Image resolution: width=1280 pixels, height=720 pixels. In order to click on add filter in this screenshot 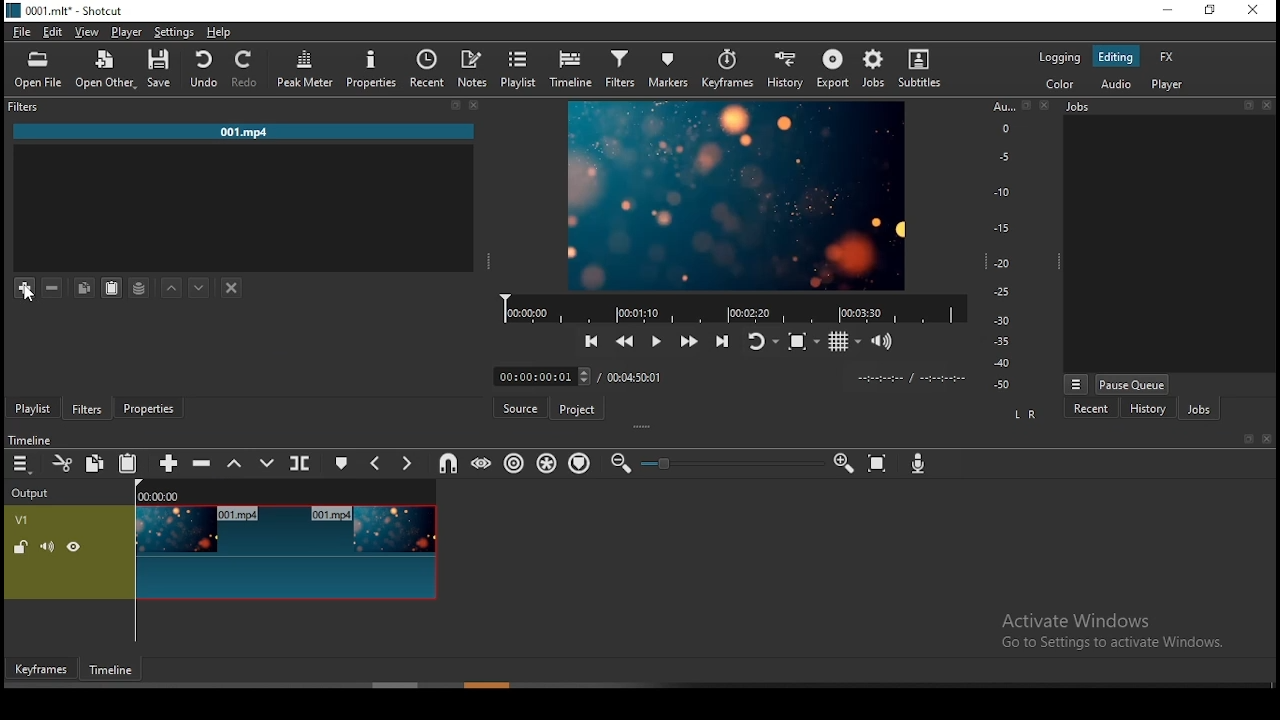, I will do `click(23, 288)`.